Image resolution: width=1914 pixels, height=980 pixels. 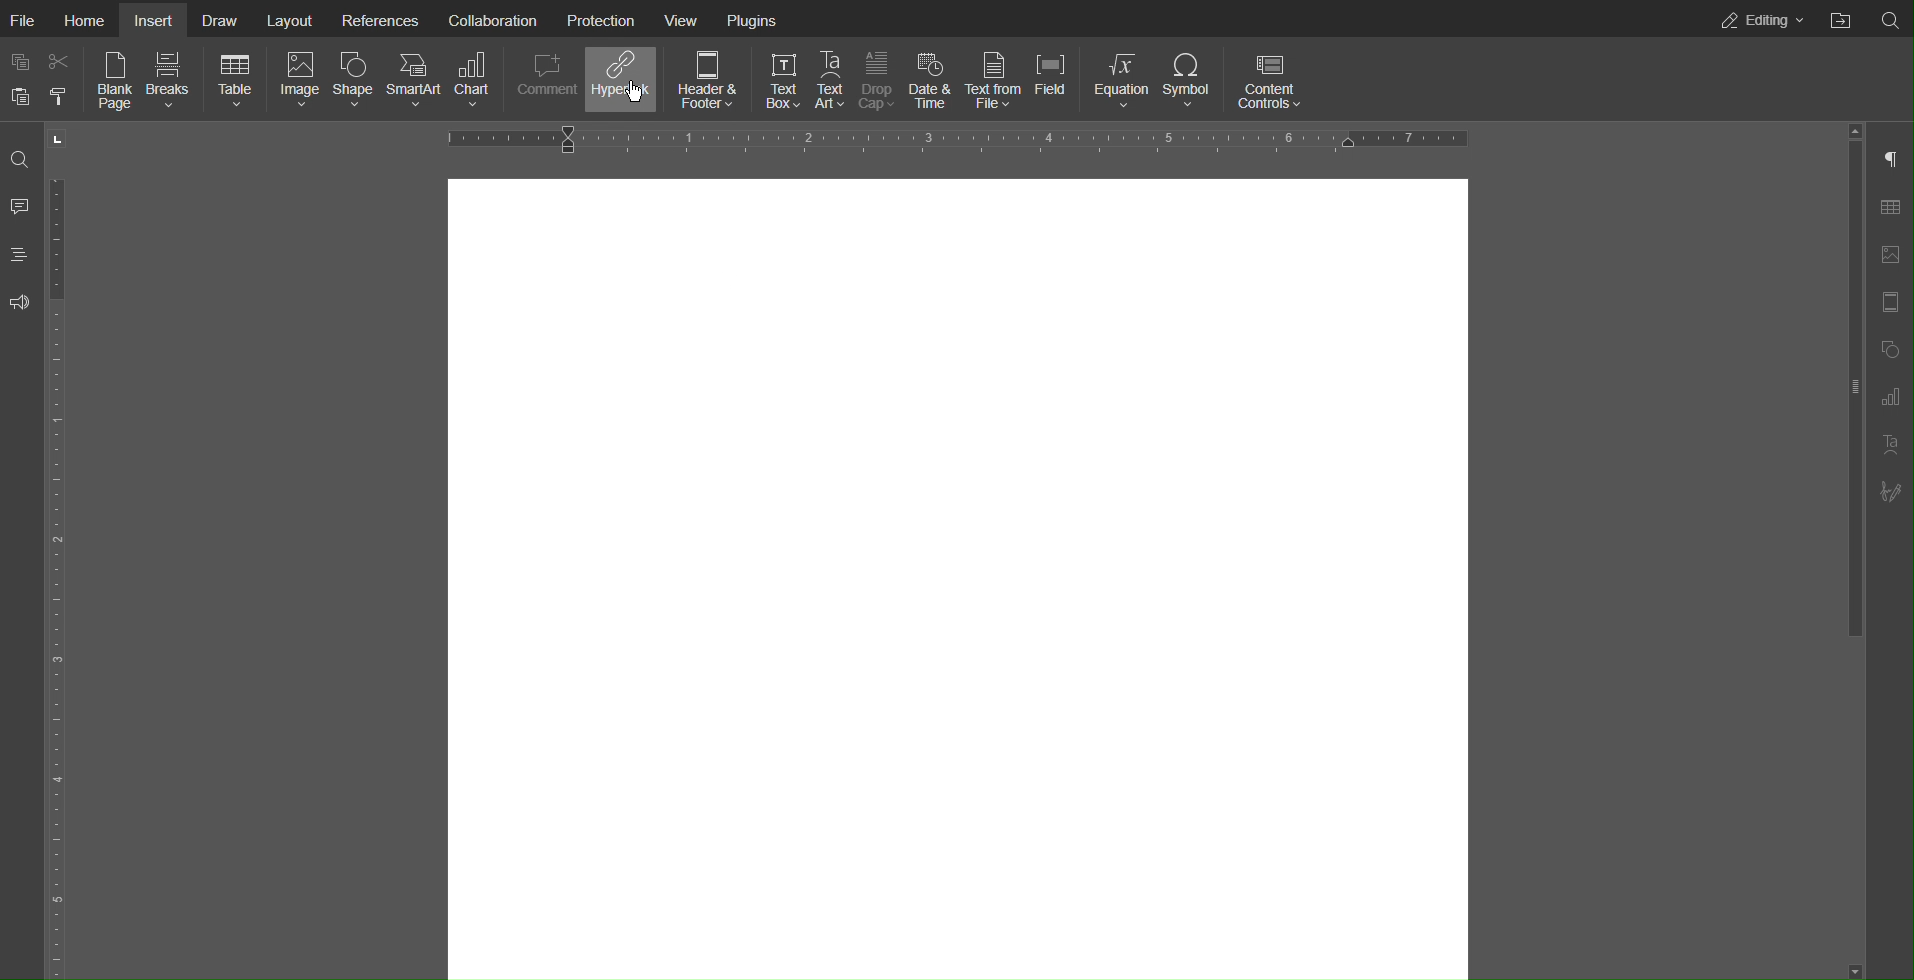 I want to click on Date & Time, so click(x=937, y=82).